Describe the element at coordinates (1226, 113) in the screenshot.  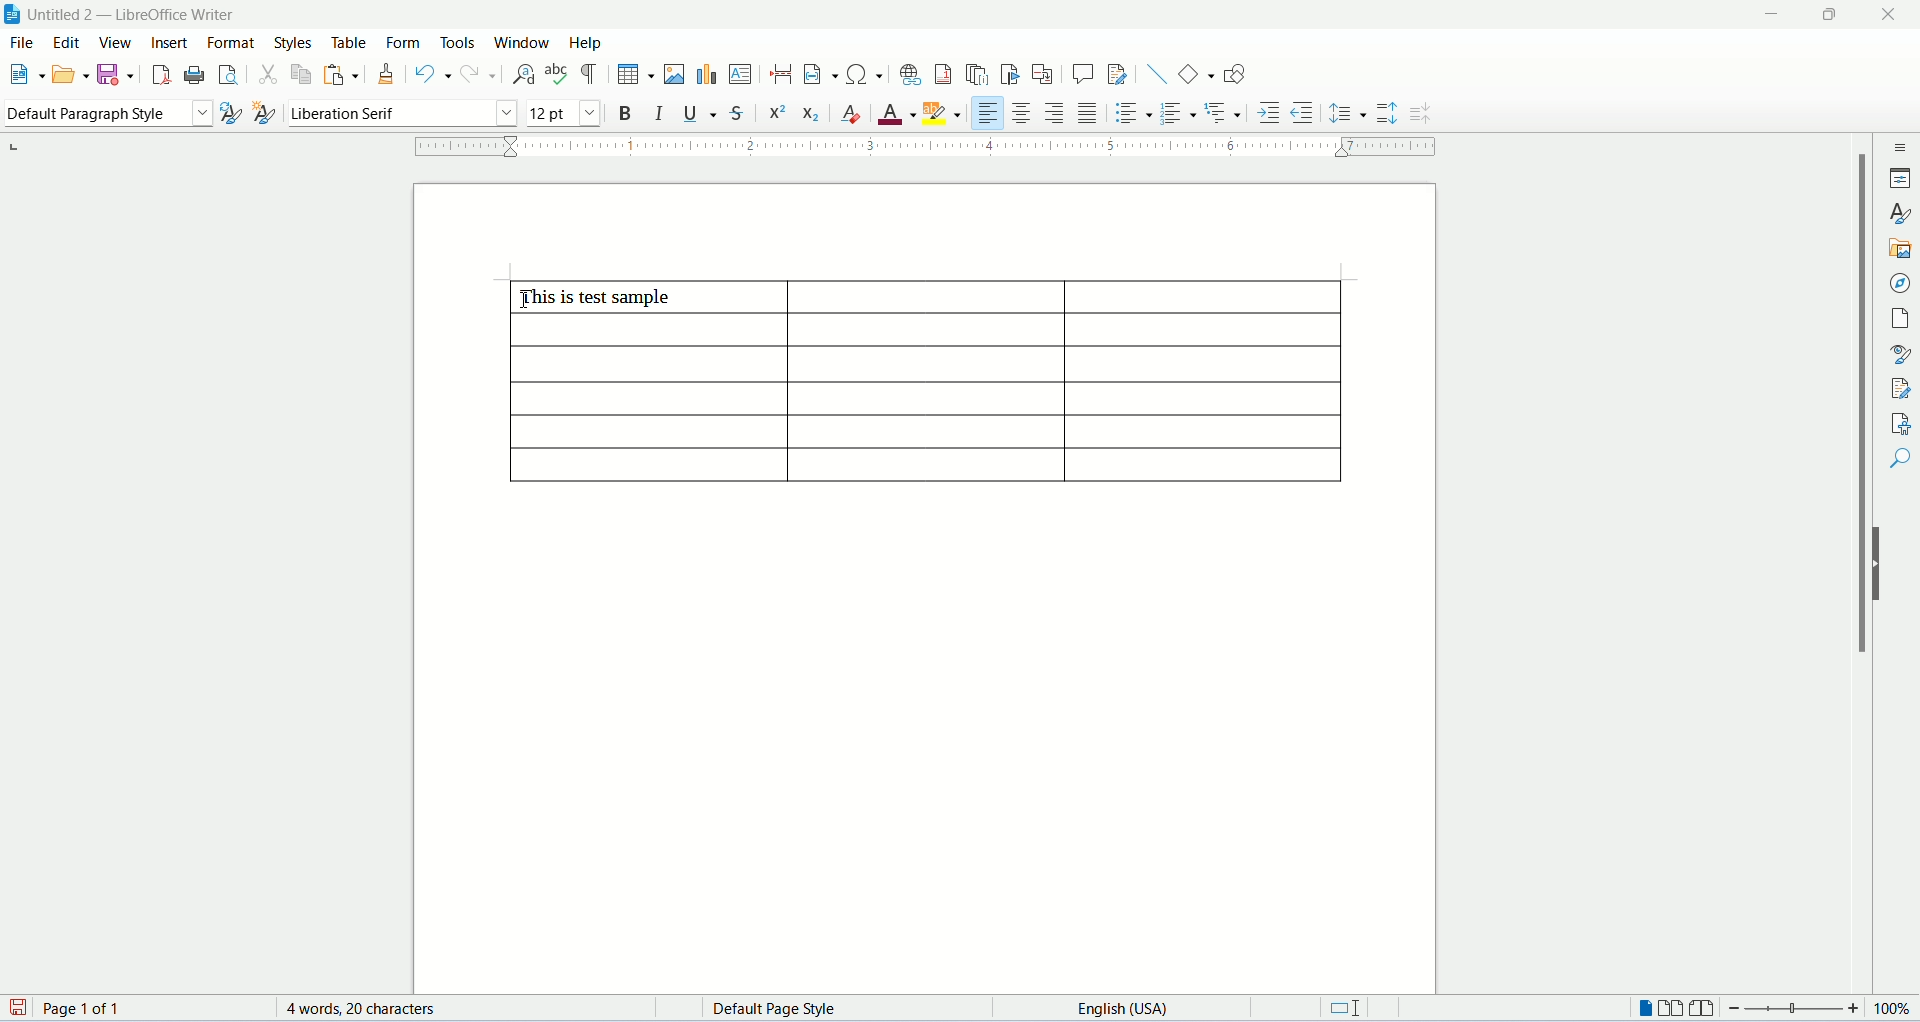
I see `outline format` at that location.